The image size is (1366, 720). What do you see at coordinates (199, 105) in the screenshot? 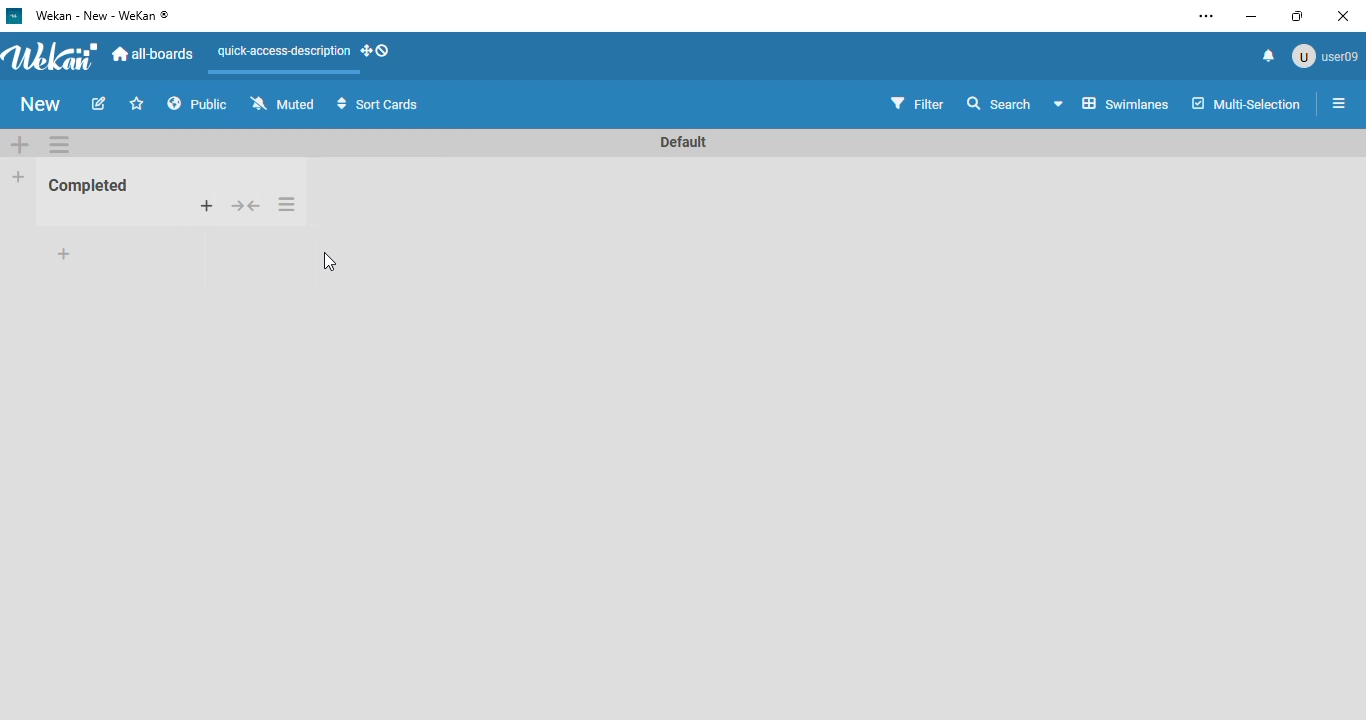
I see `public` at bounding box center [199, 105].